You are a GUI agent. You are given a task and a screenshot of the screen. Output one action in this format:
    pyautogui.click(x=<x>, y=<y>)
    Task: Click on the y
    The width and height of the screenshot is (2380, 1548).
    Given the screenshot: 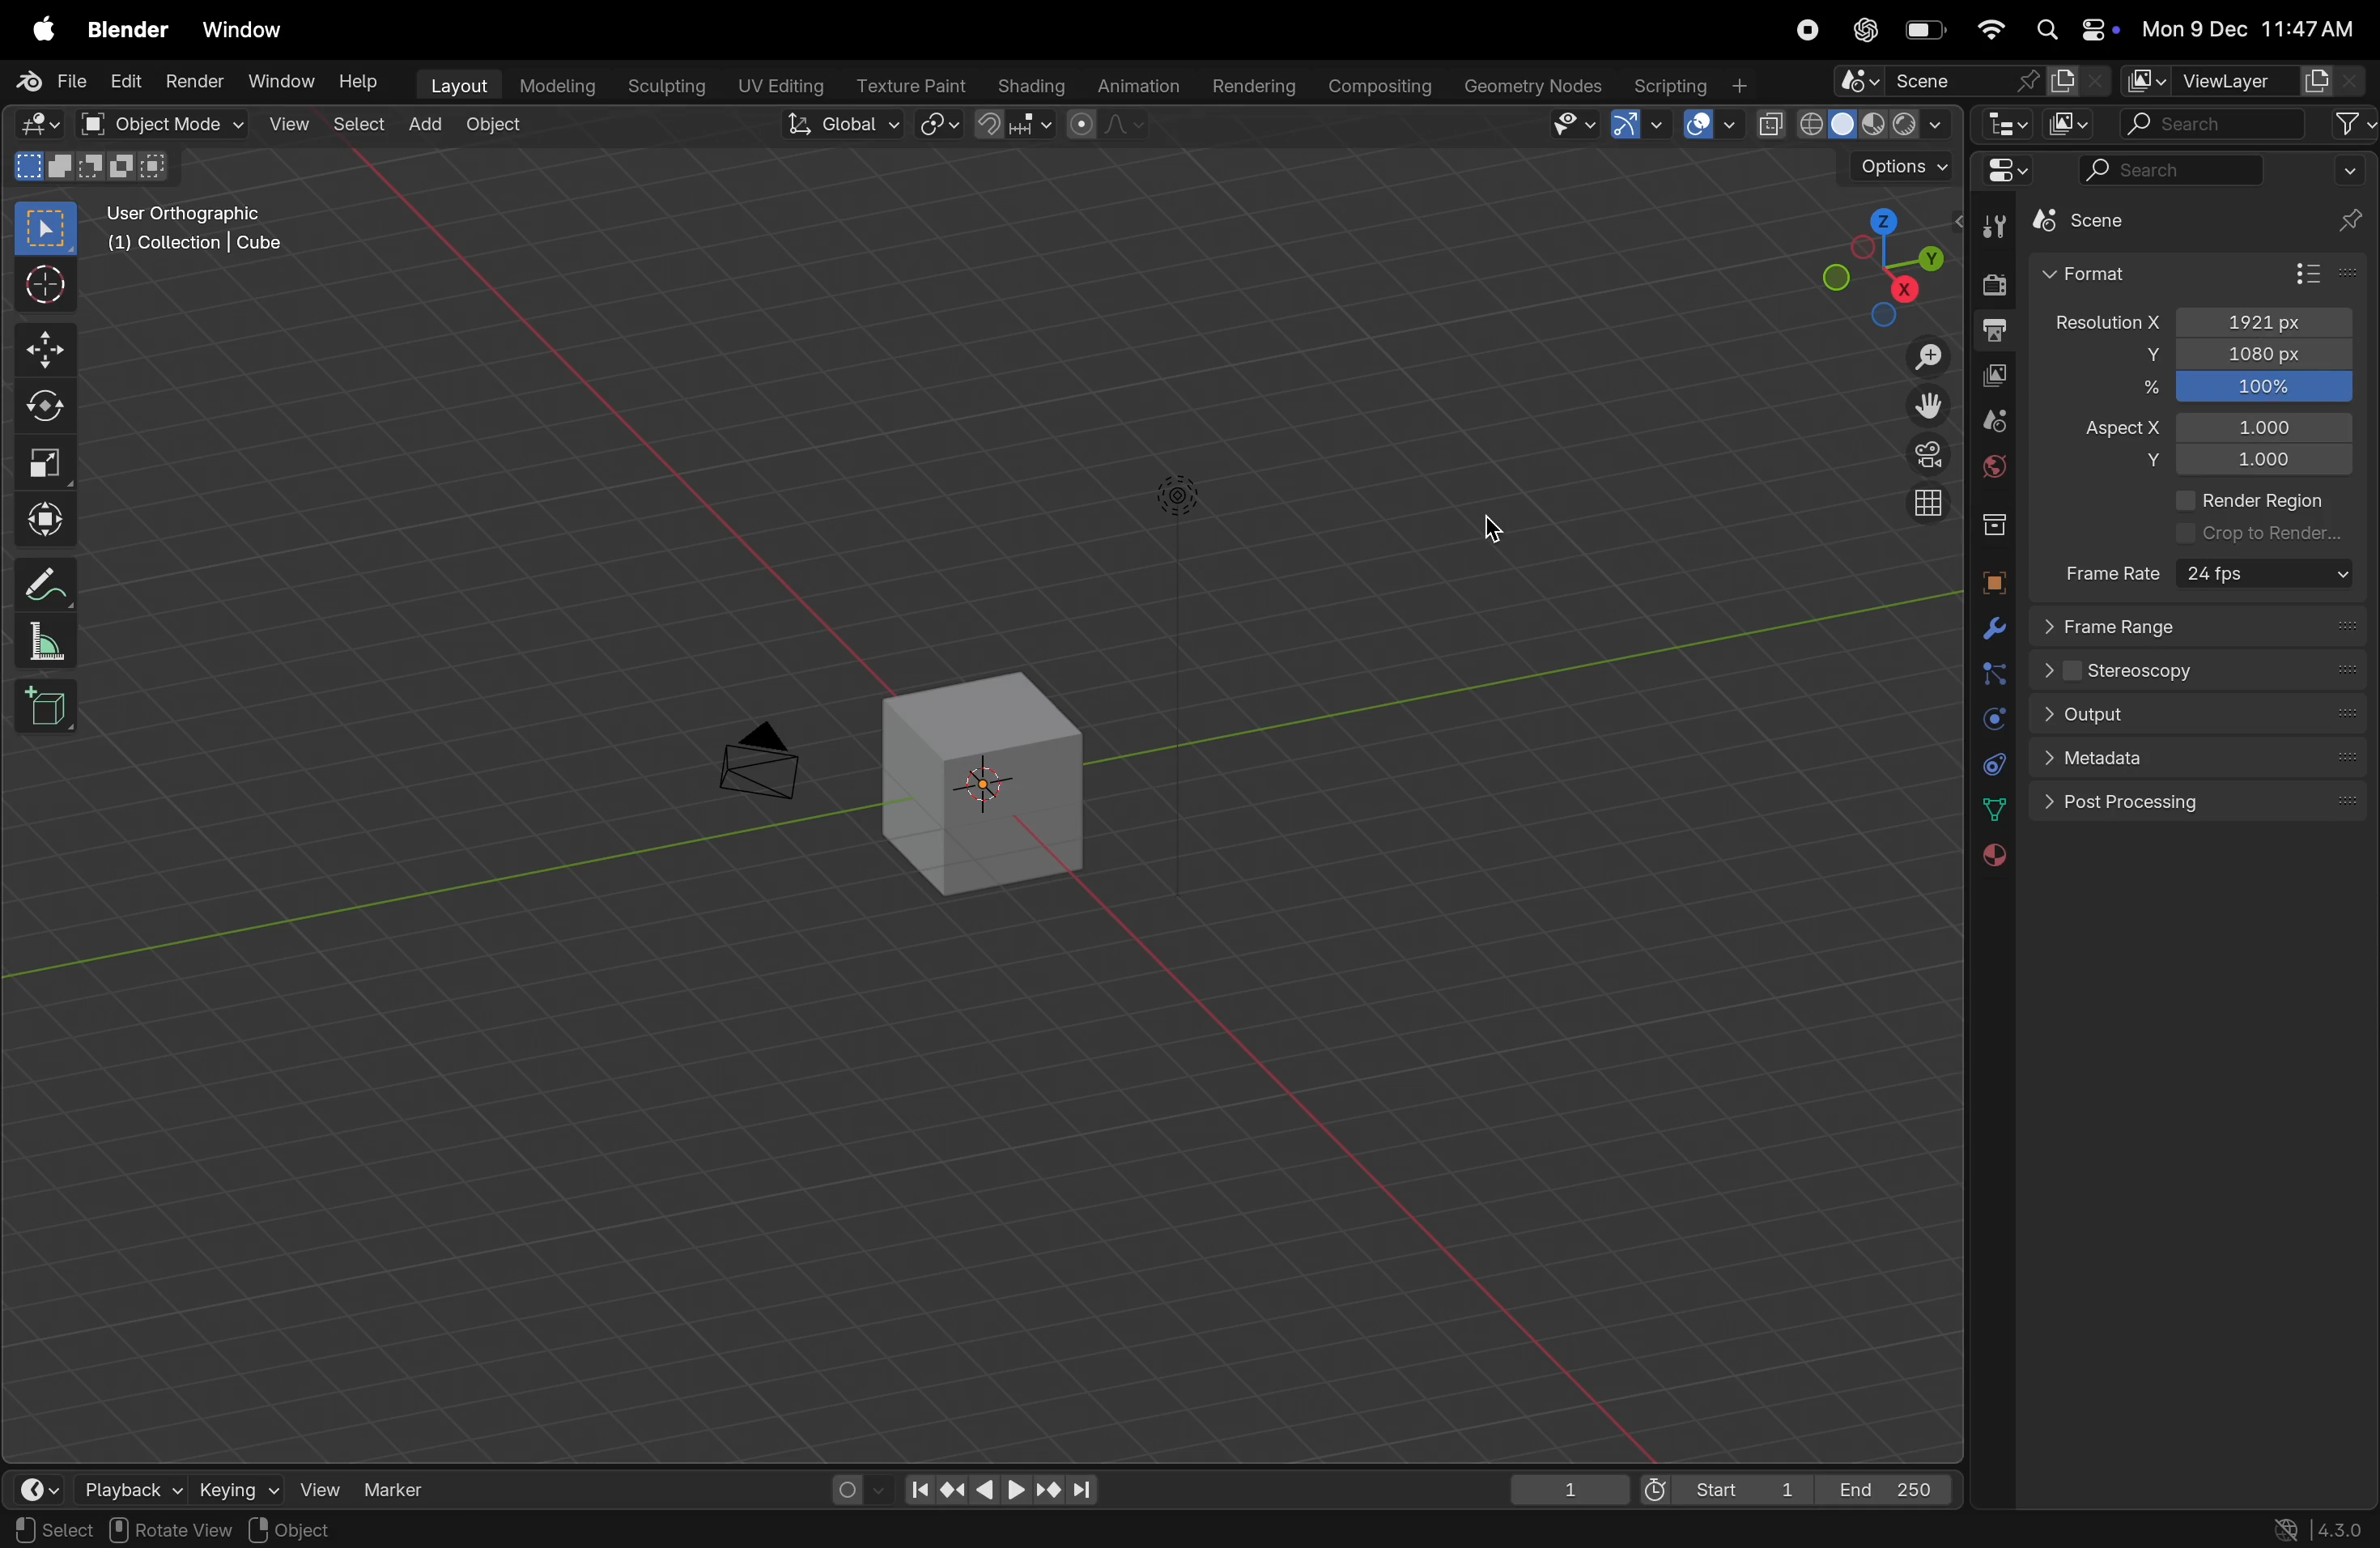 What is the action you would take?
    pyautogui.click(x=2140, y=356)
    